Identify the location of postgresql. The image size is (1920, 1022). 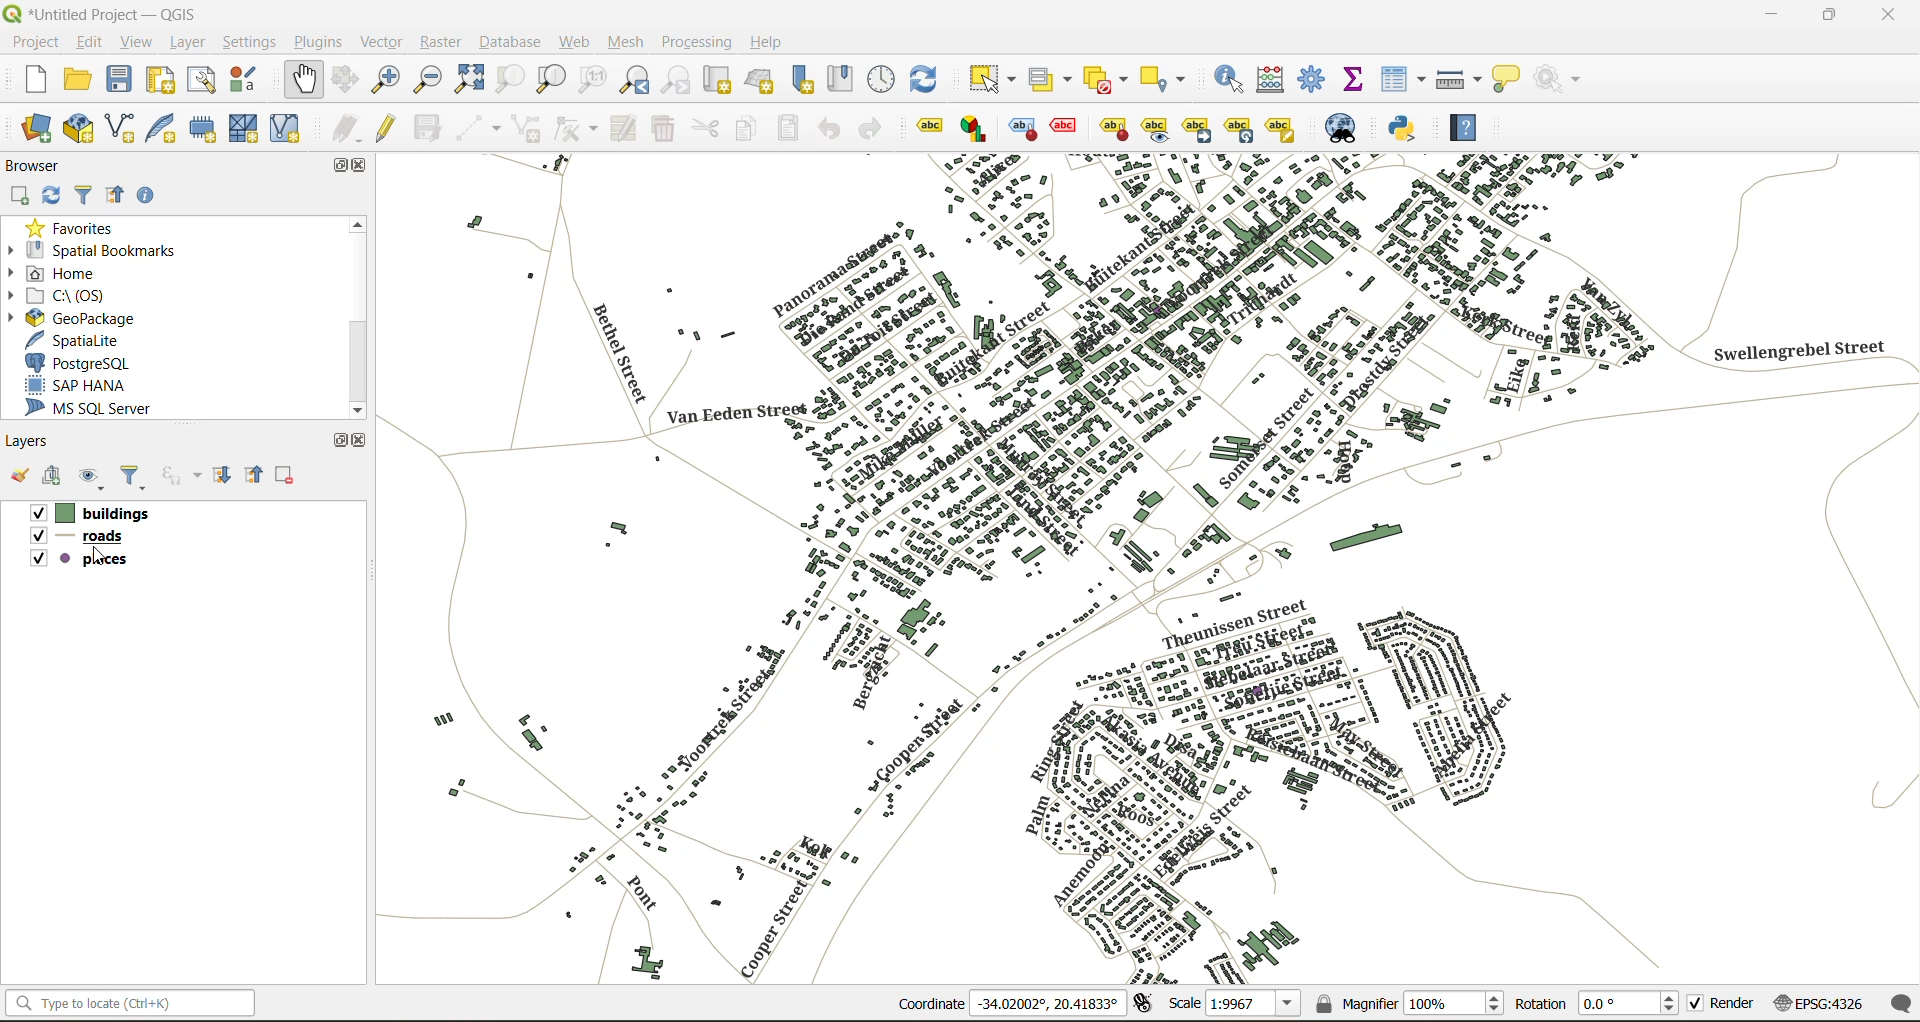
(88, 360).